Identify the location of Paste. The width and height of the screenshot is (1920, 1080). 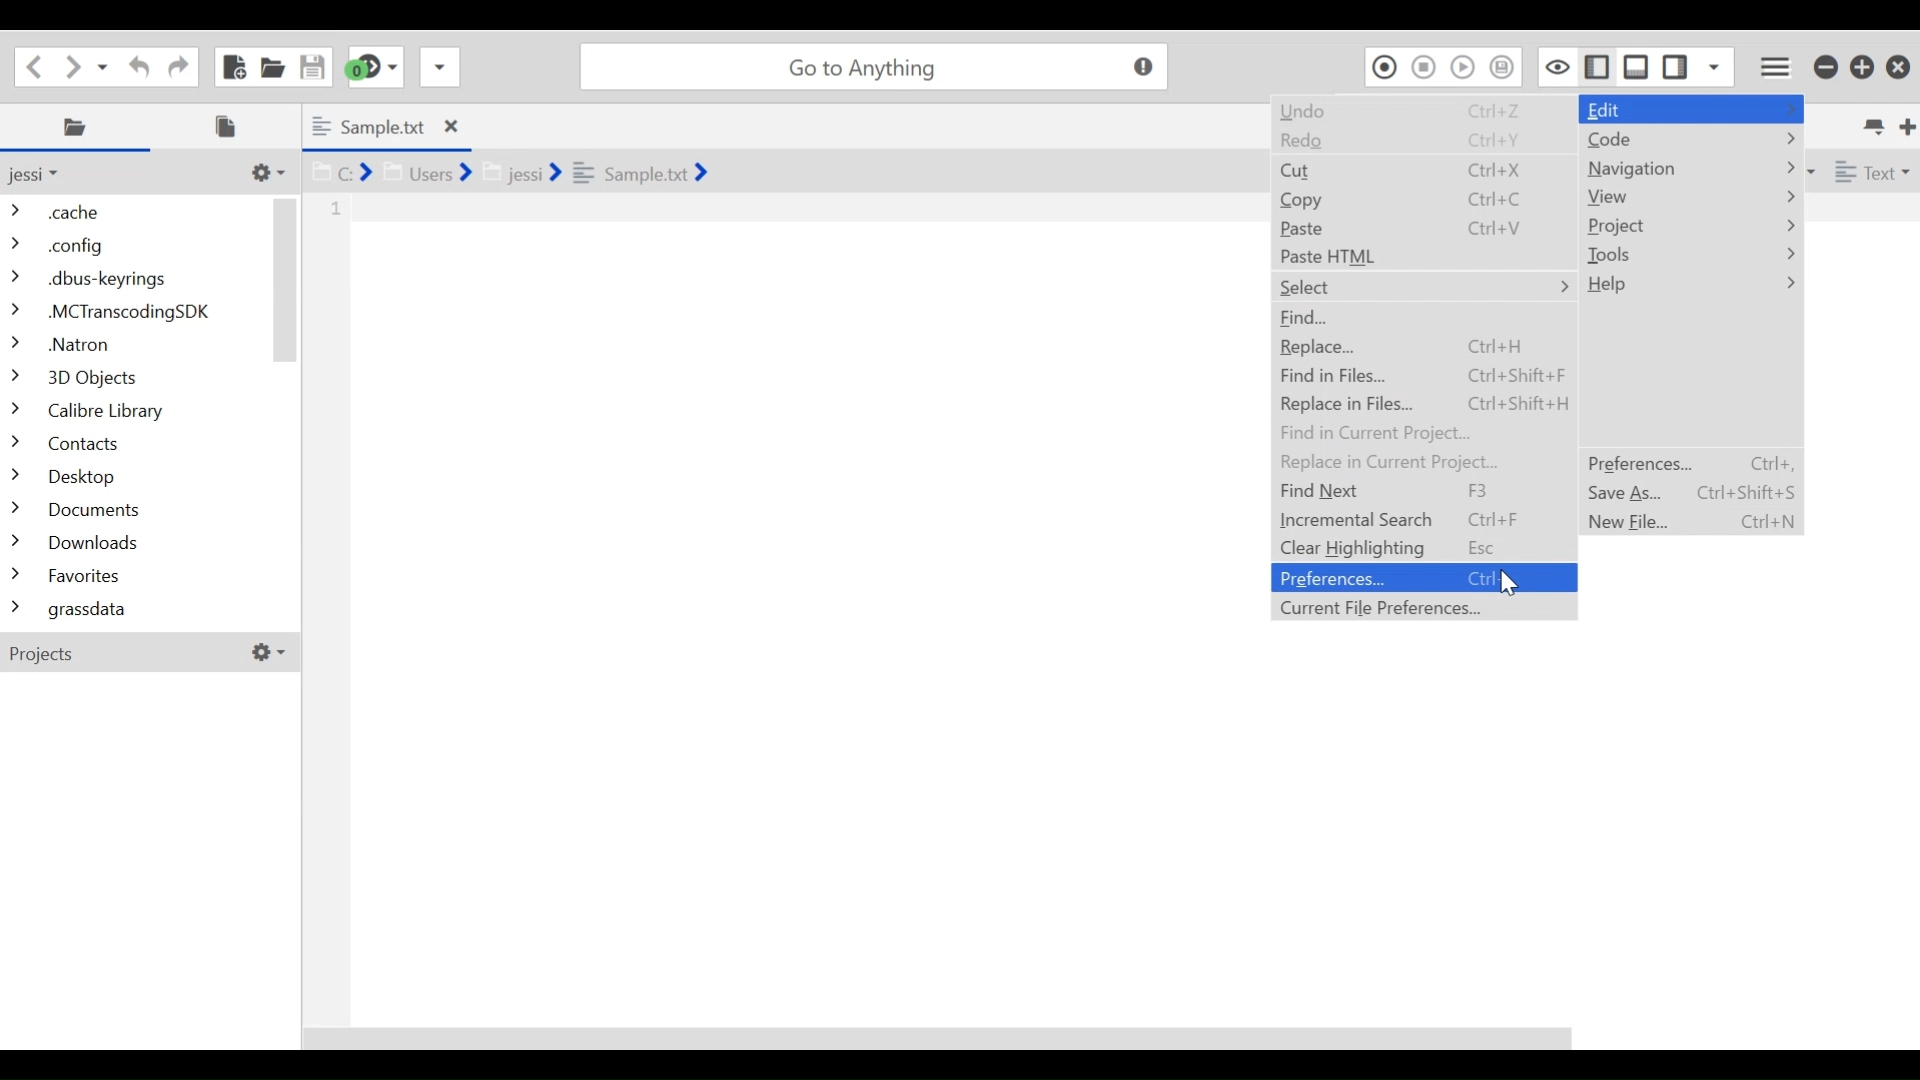
(1420, 227).